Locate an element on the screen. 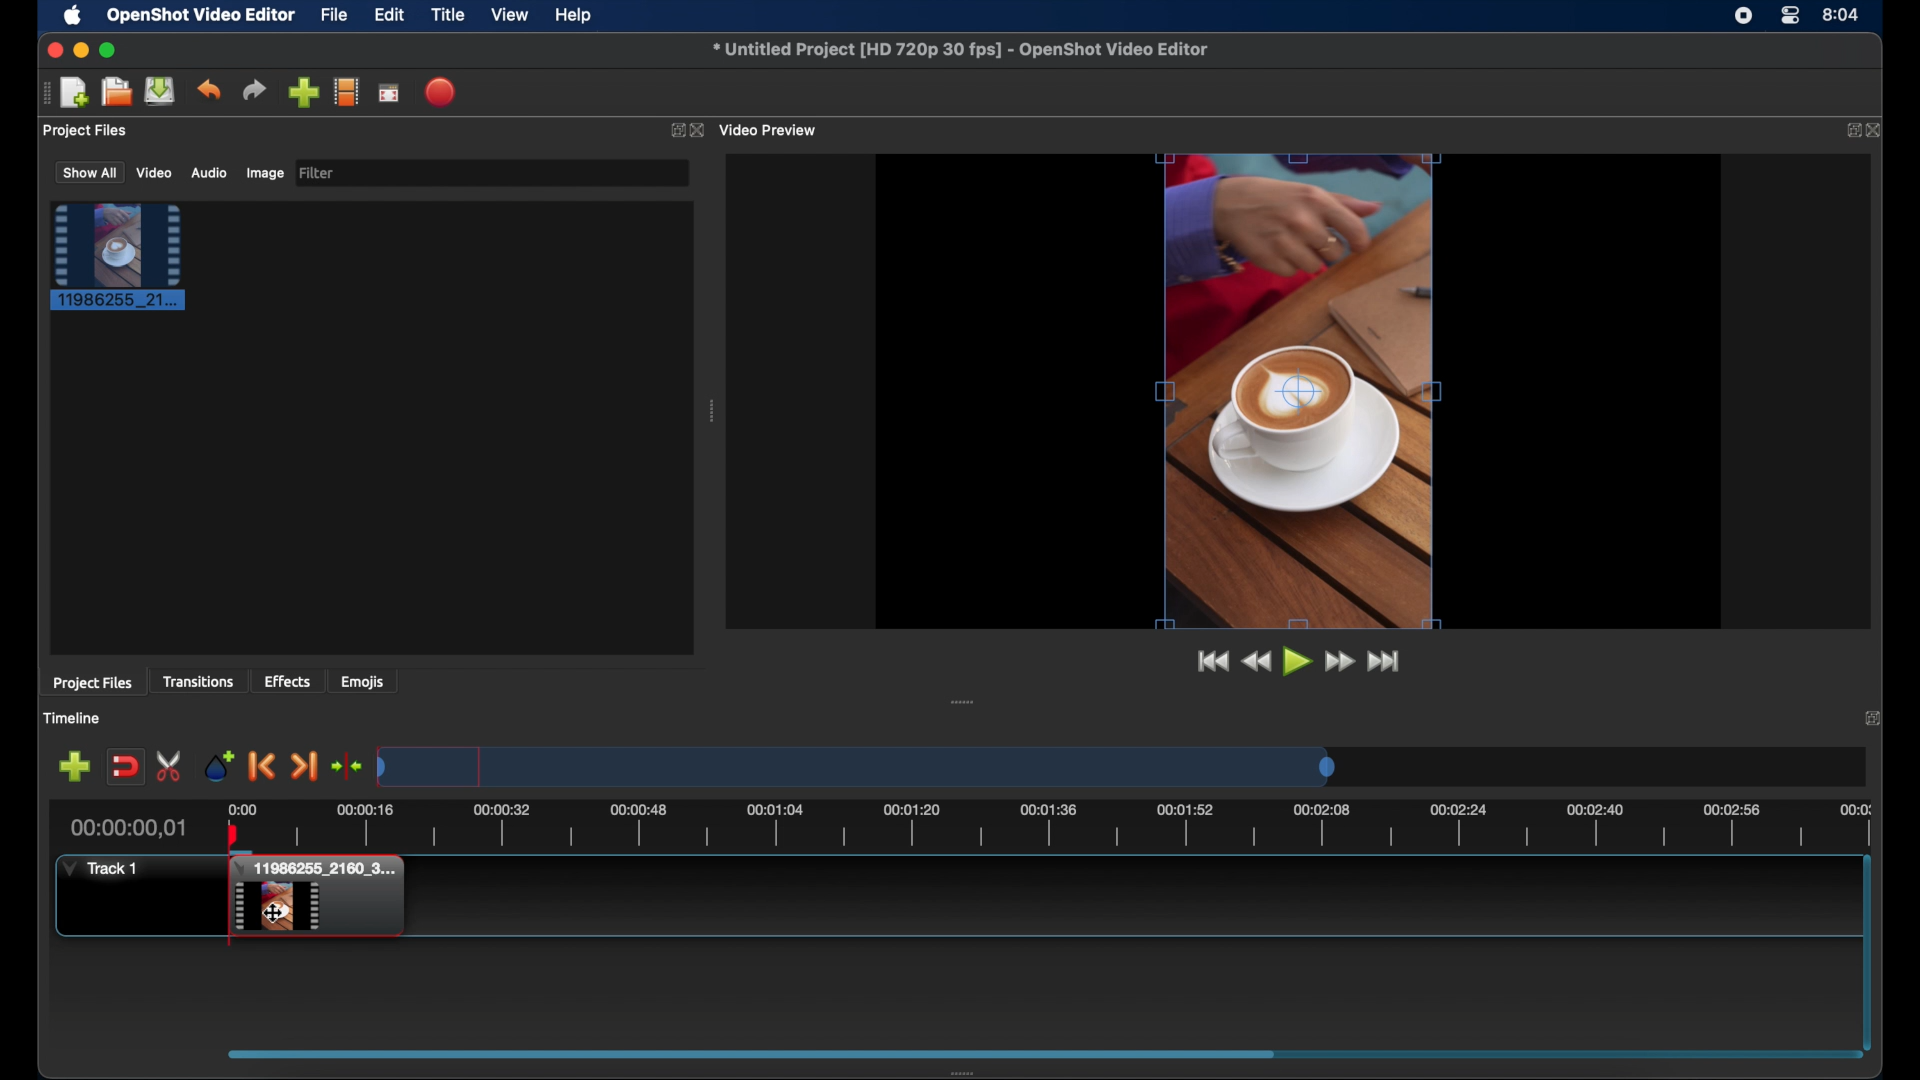  current time indicator is located at coordinates (129, 828).